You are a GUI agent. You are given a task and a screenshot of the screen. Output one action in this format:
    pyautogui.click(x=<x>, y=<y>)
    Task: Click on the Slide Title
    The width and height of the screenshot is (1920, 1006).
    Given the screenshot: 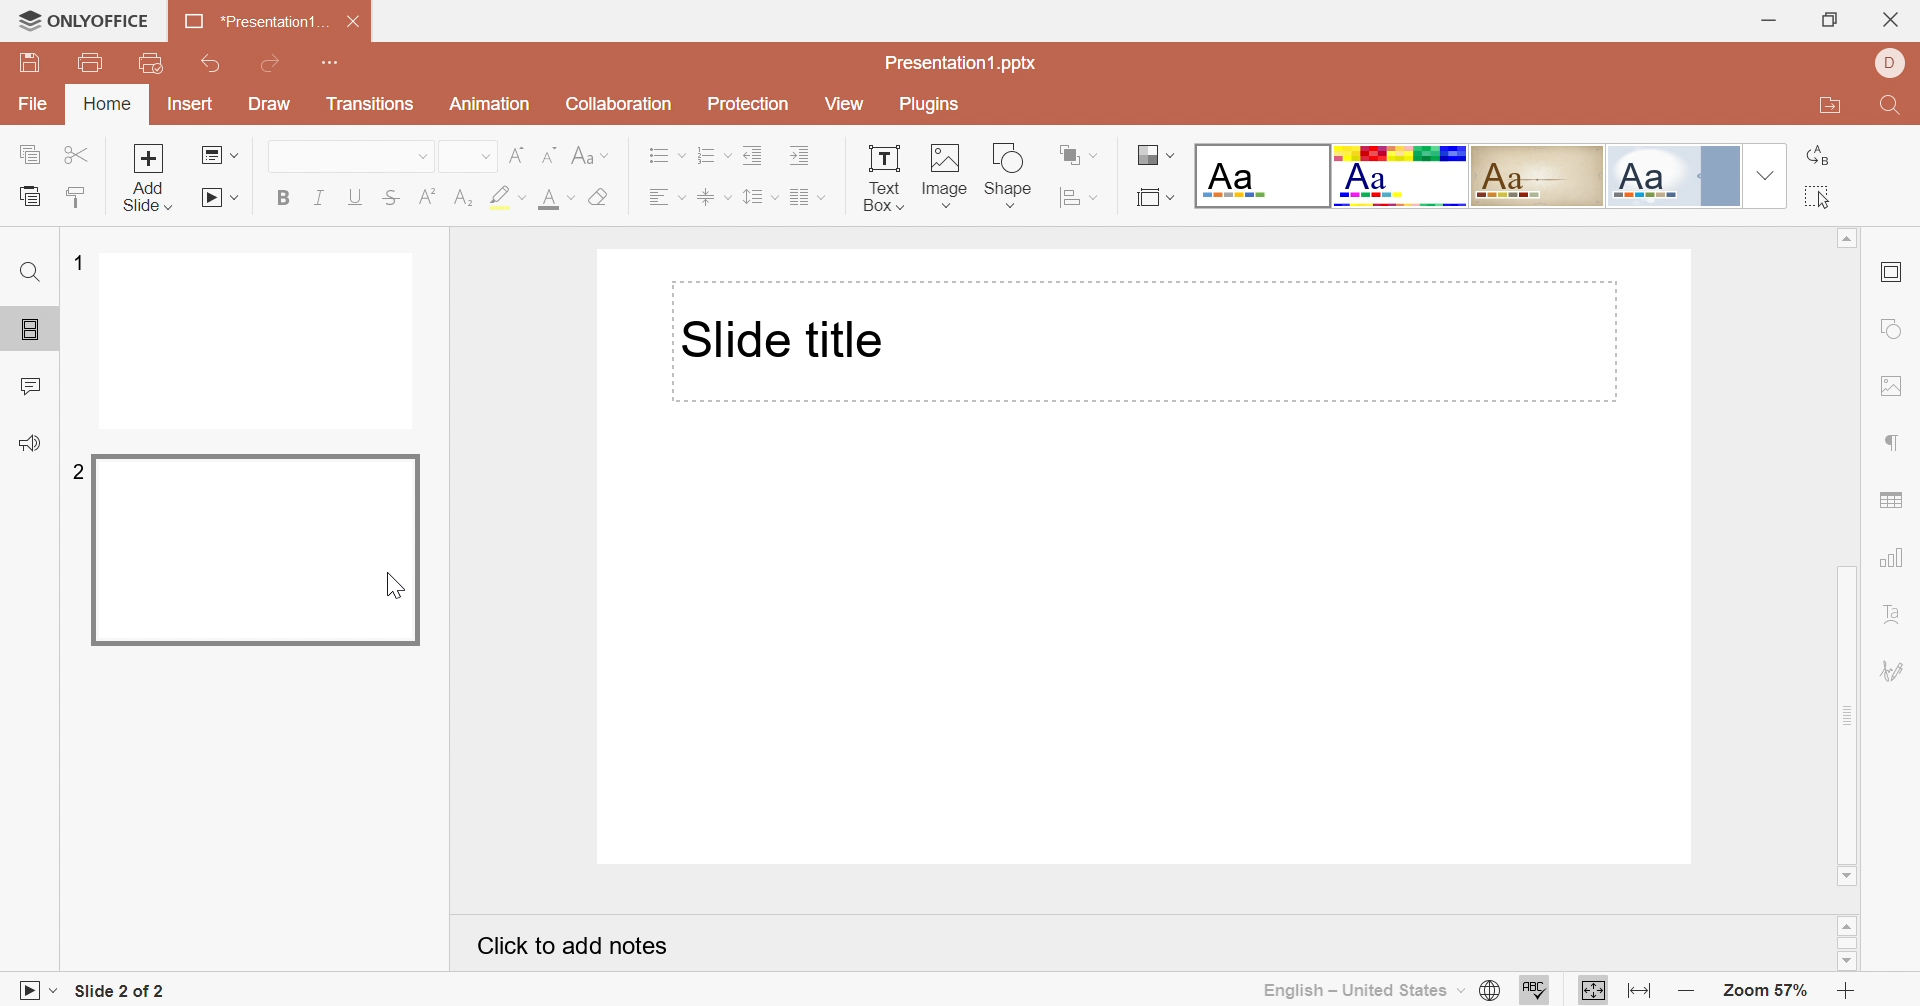 What is the action you would take?
    pyautogui.click(x=783, y=336)
    